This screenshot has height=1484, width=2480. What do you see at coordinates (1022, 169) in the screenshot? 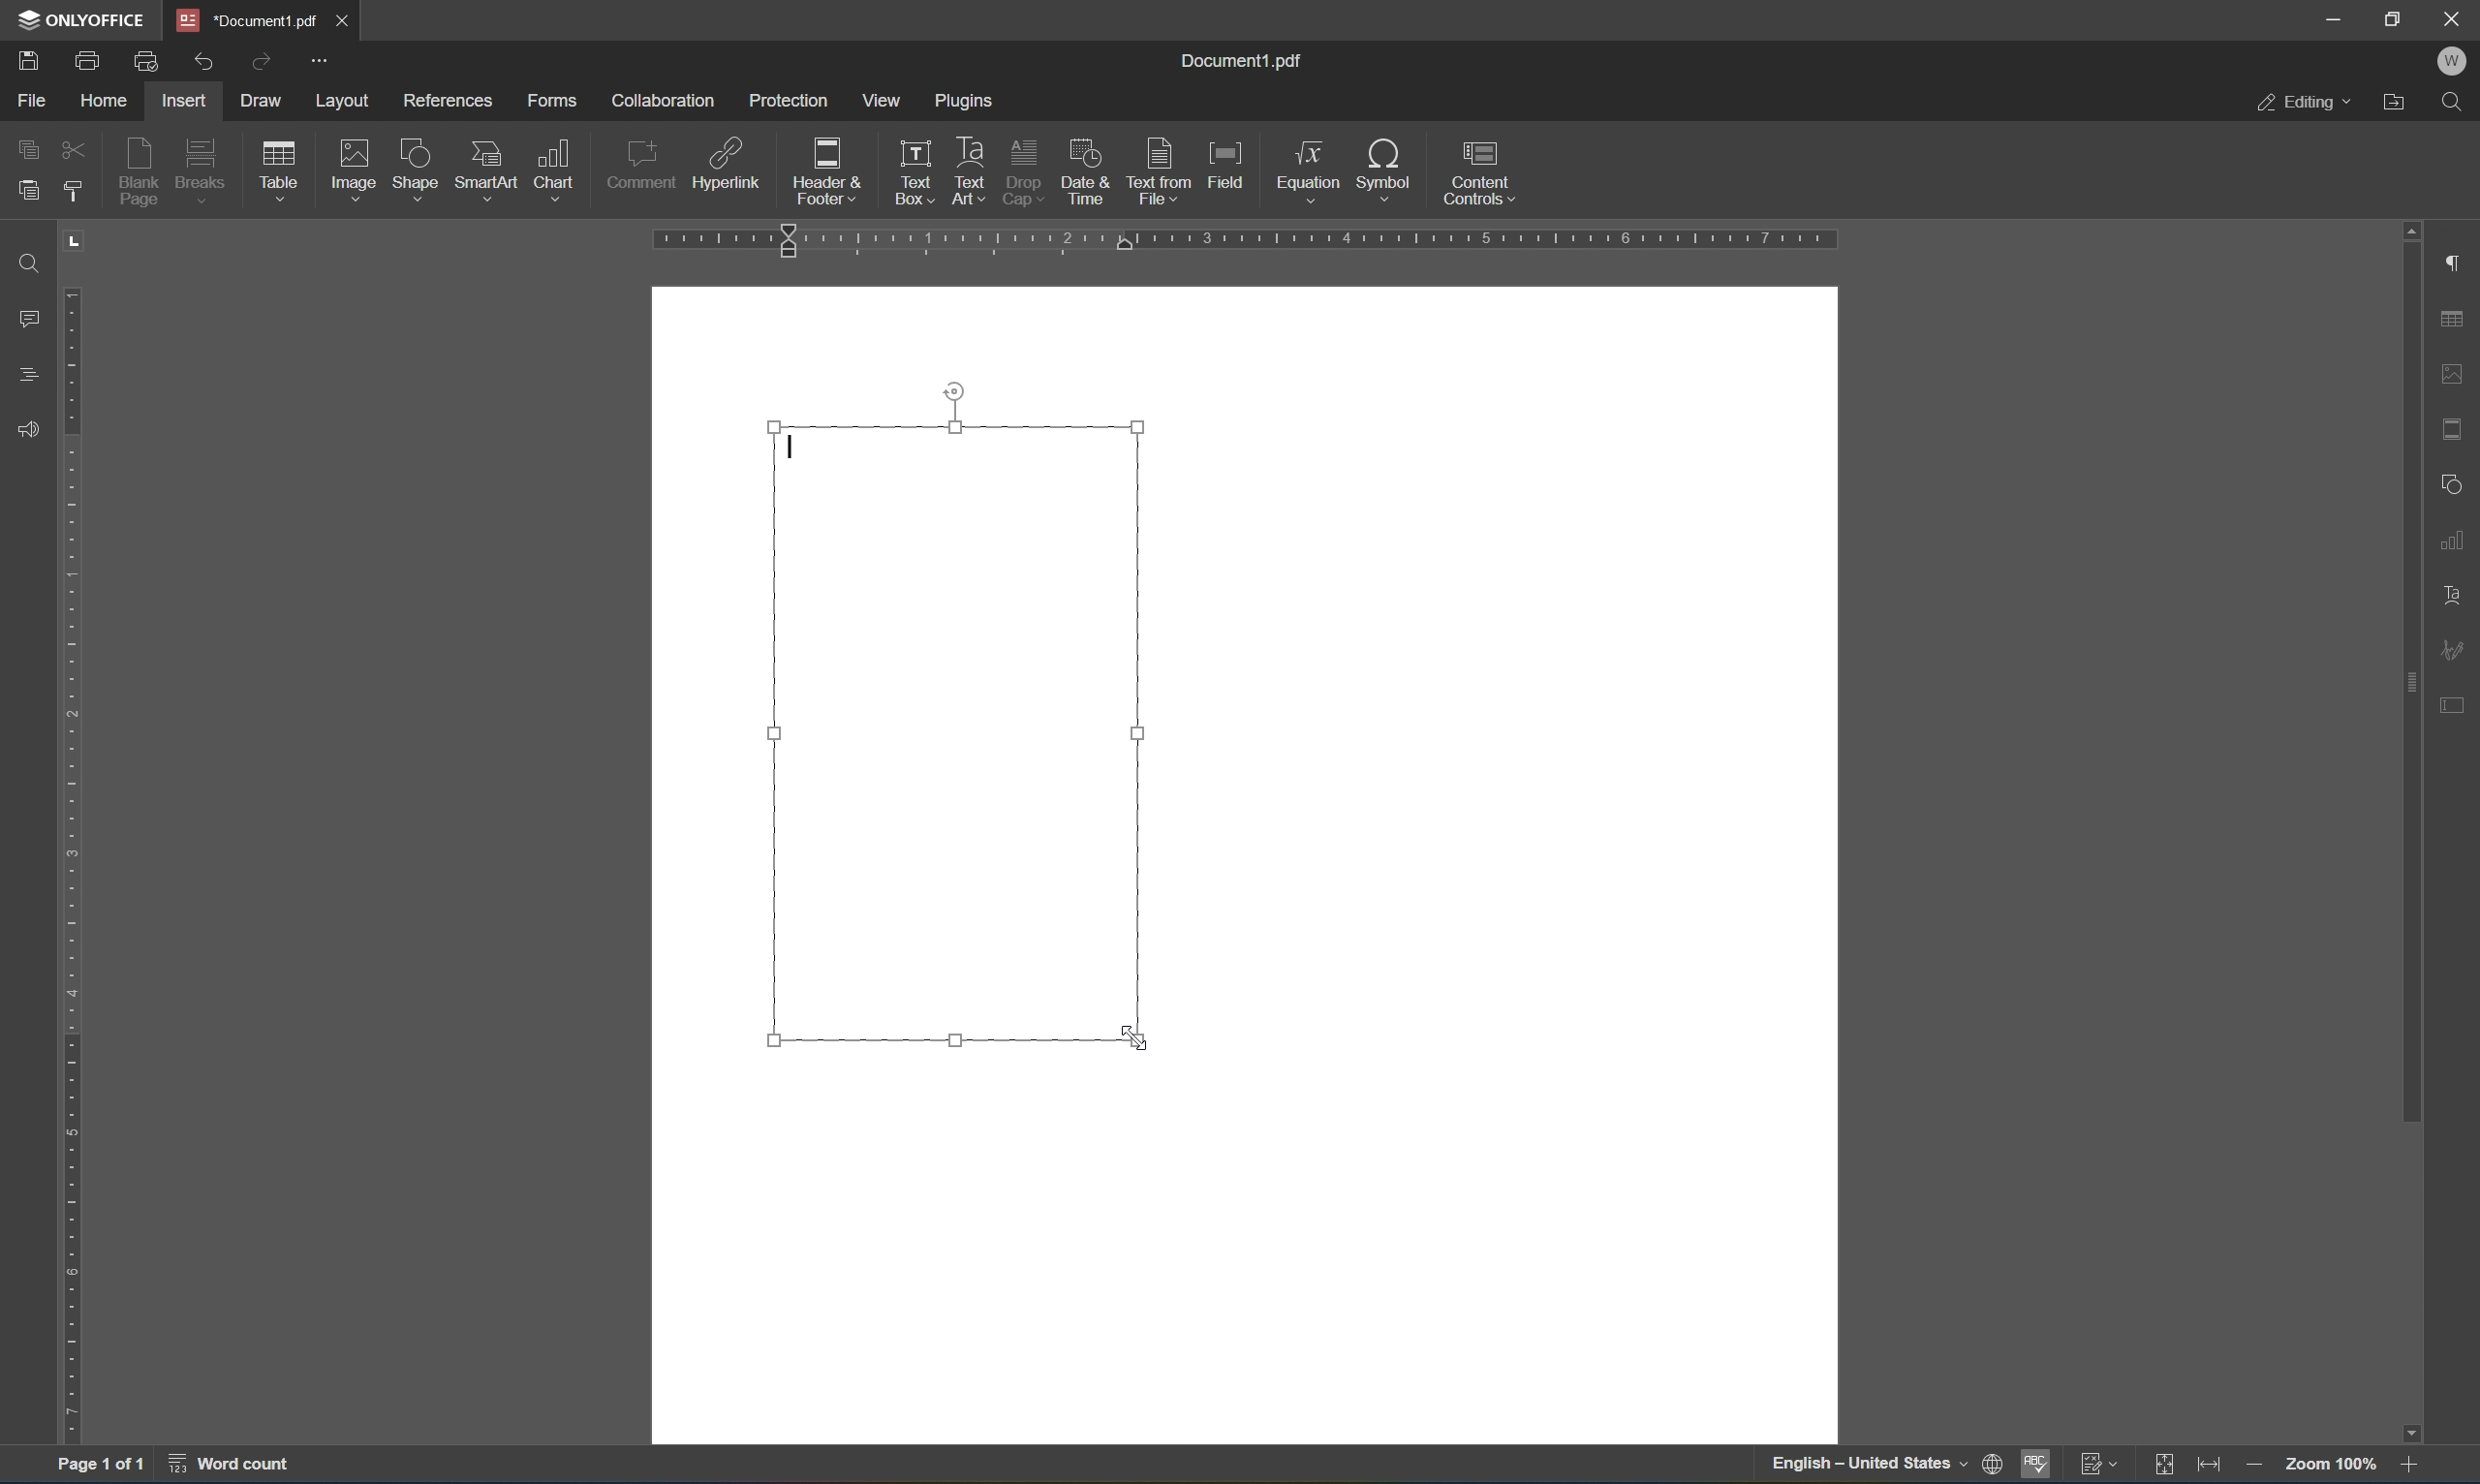
I see `drop cap` at bounding box center [1022, 169].